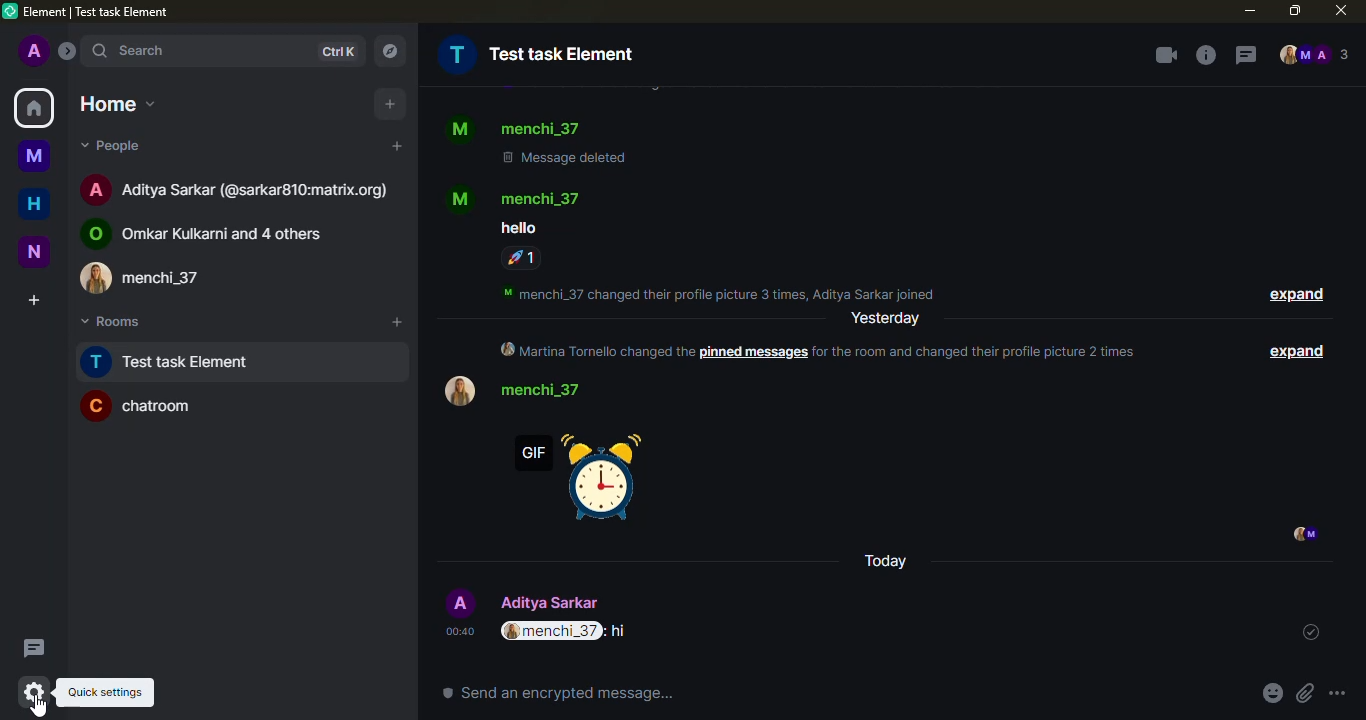  I want to click on rooms, so click(110, 324).